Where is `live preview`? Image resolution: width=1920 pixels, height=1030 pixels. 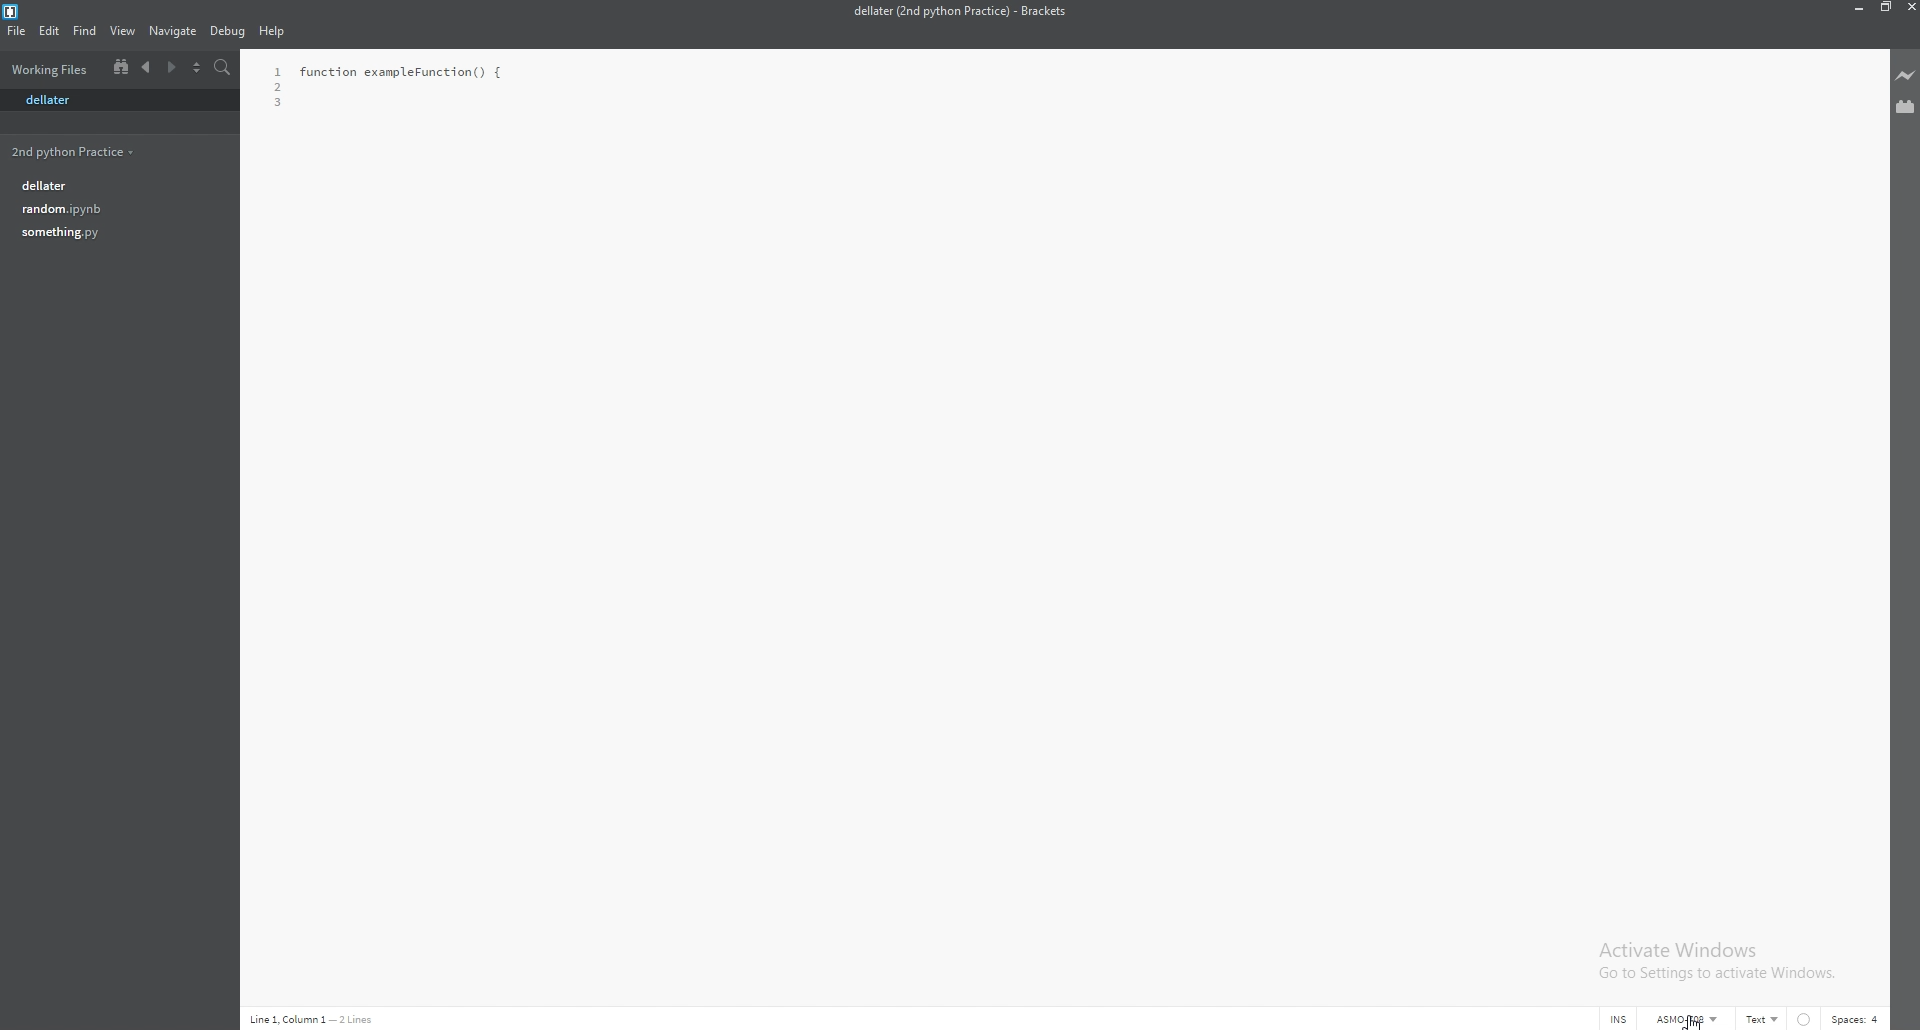
live preview is located at coordinates (1904, 76).